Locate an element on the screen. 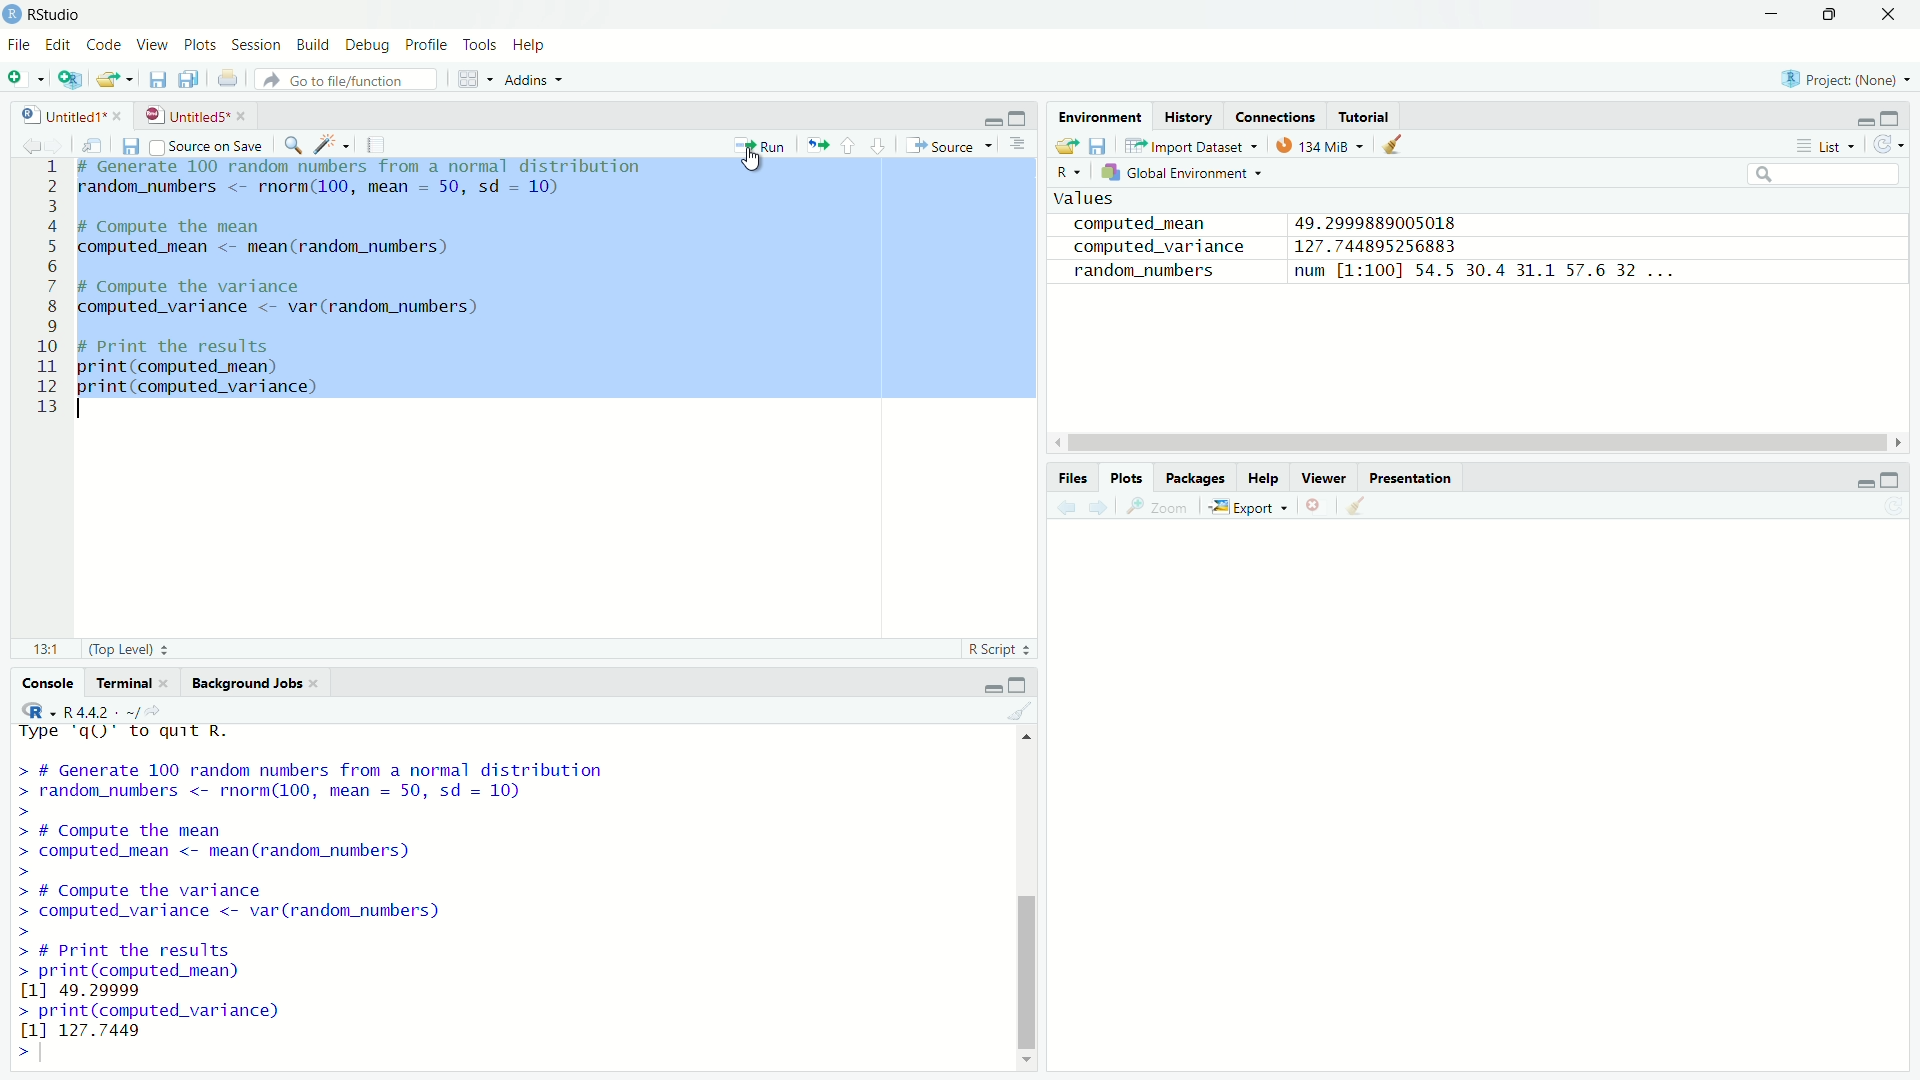  computed_variance <- var (random_numbers) is located at coordinates (300, 306).